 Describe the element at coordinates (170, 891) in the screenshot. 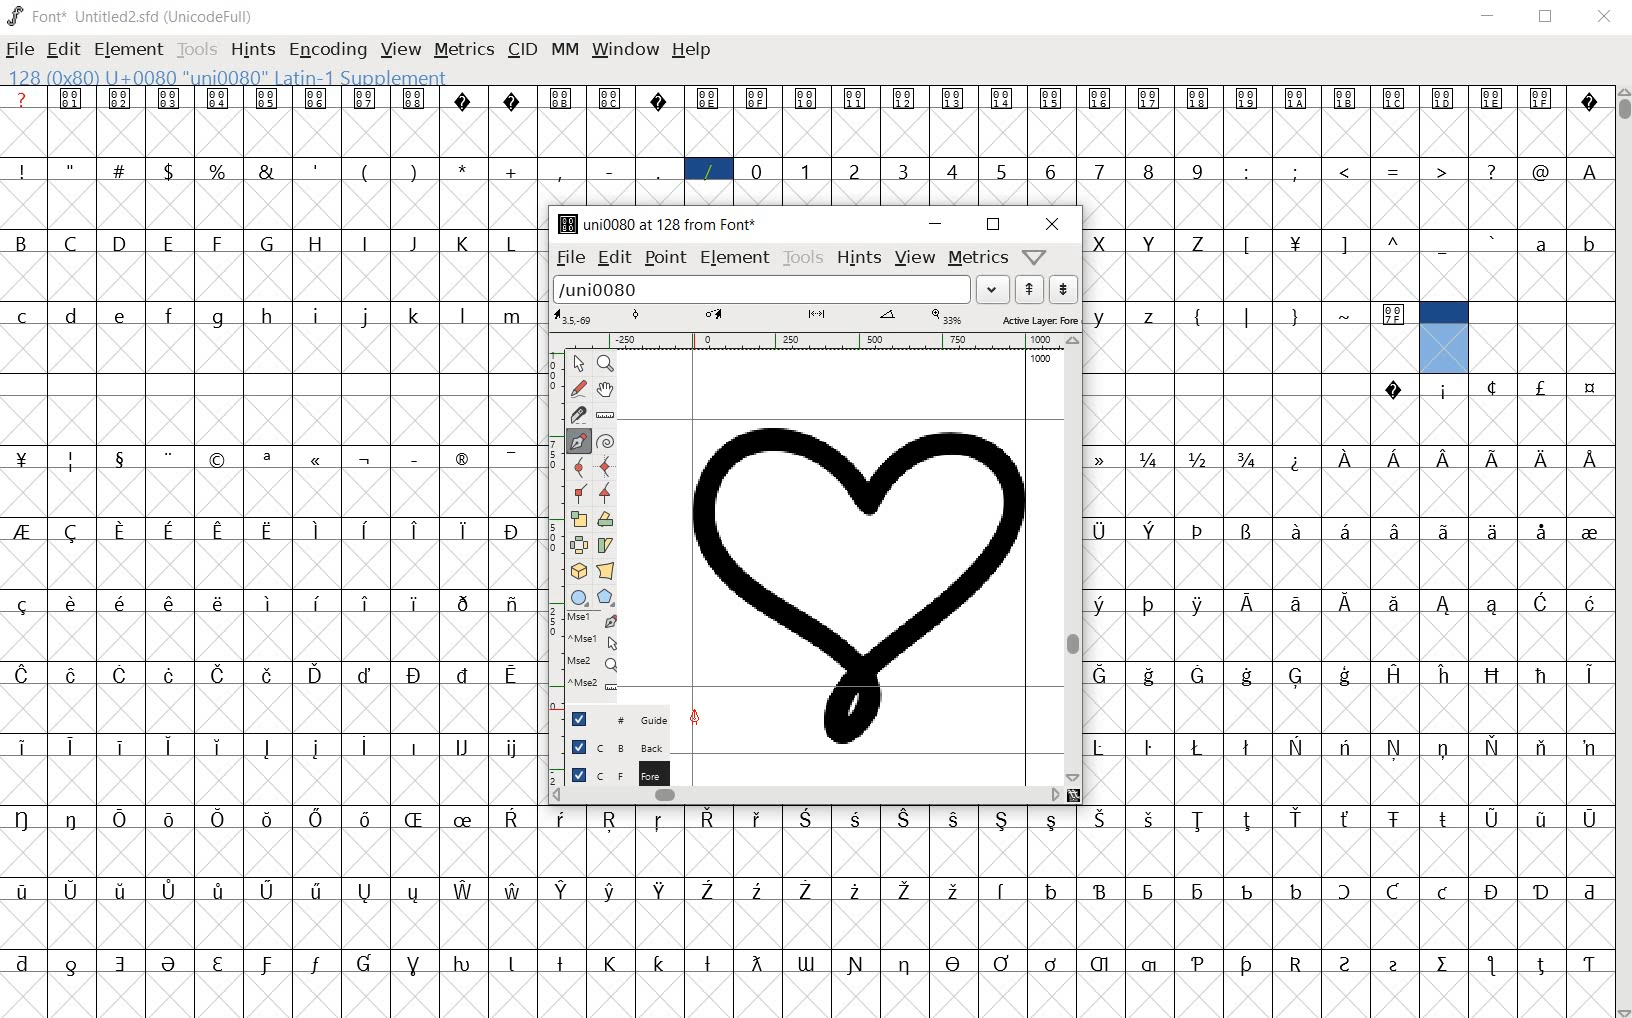

I see `glyph` at that location.